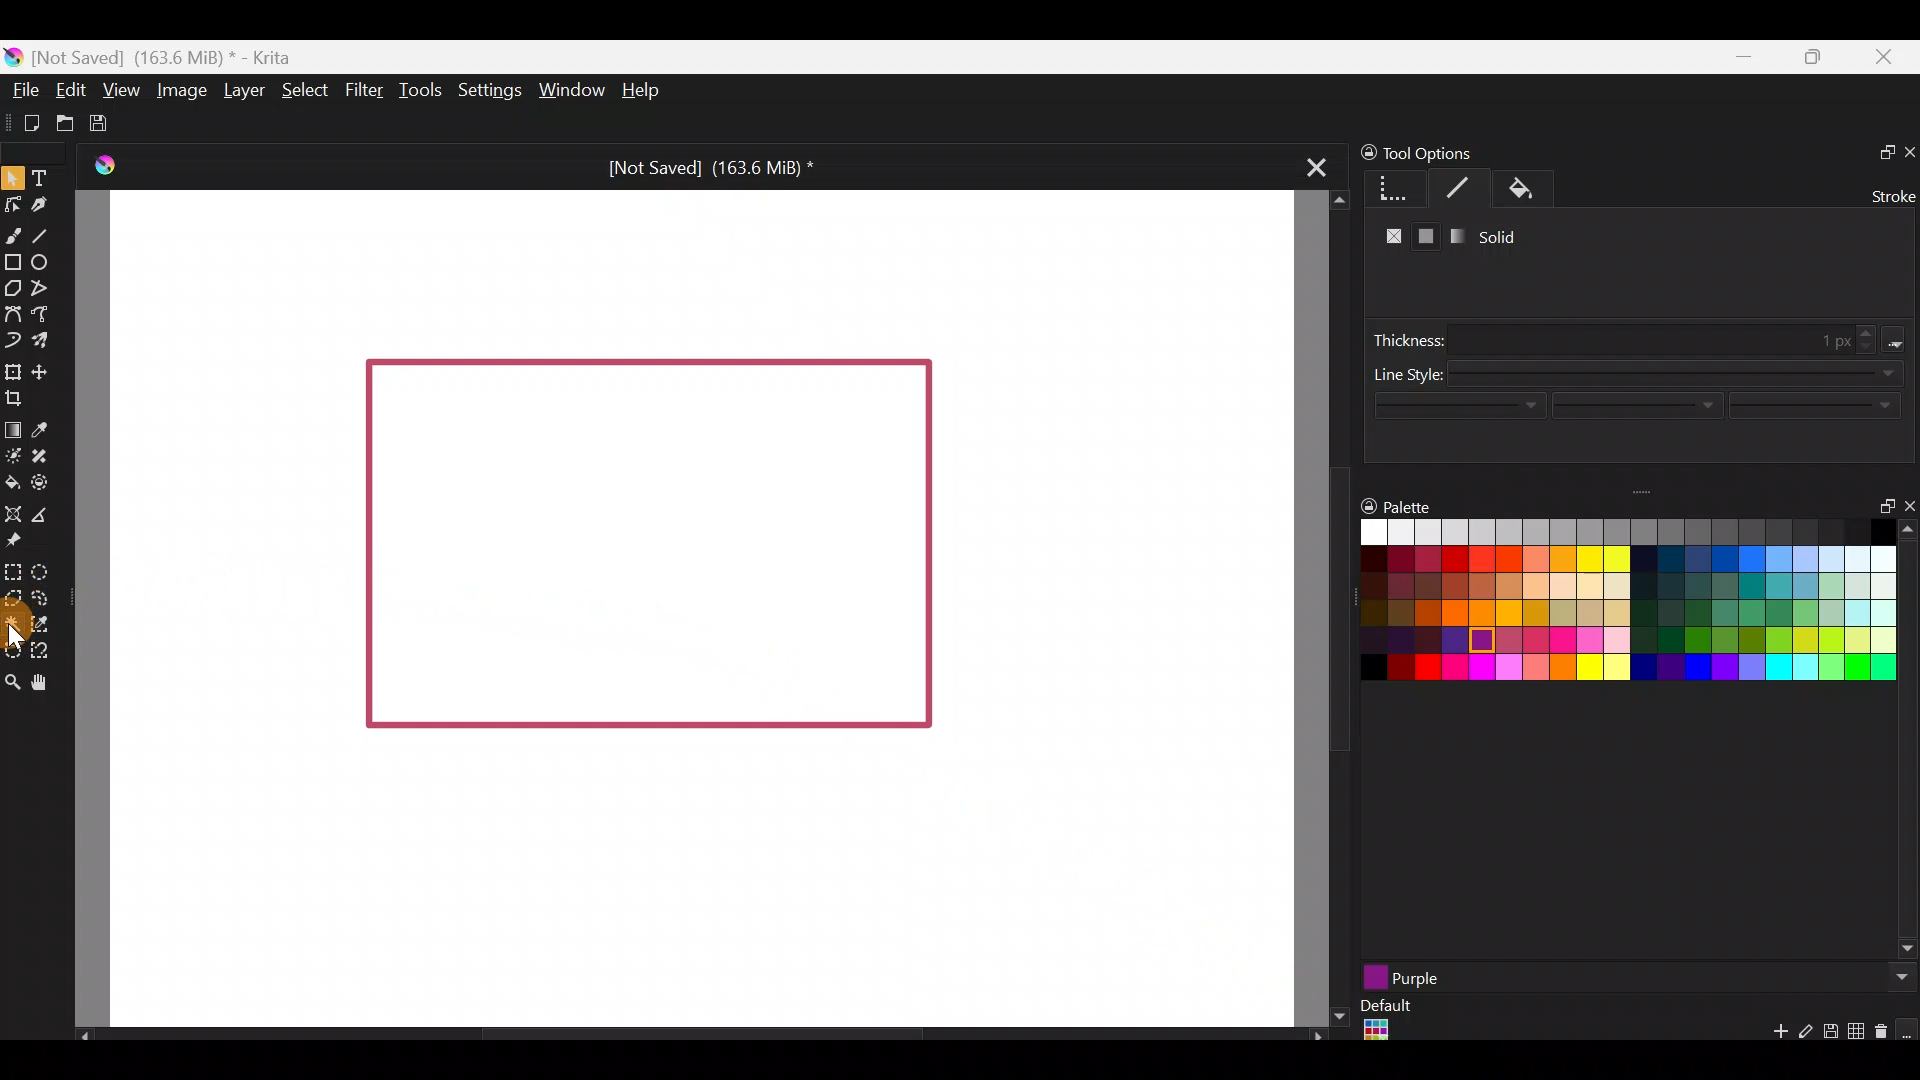 The image size is (1920, 1080). What do you see at coordinates (13, 430) in the screenshot?
I see `Draw a gradient` at bounding box center [13, 430].